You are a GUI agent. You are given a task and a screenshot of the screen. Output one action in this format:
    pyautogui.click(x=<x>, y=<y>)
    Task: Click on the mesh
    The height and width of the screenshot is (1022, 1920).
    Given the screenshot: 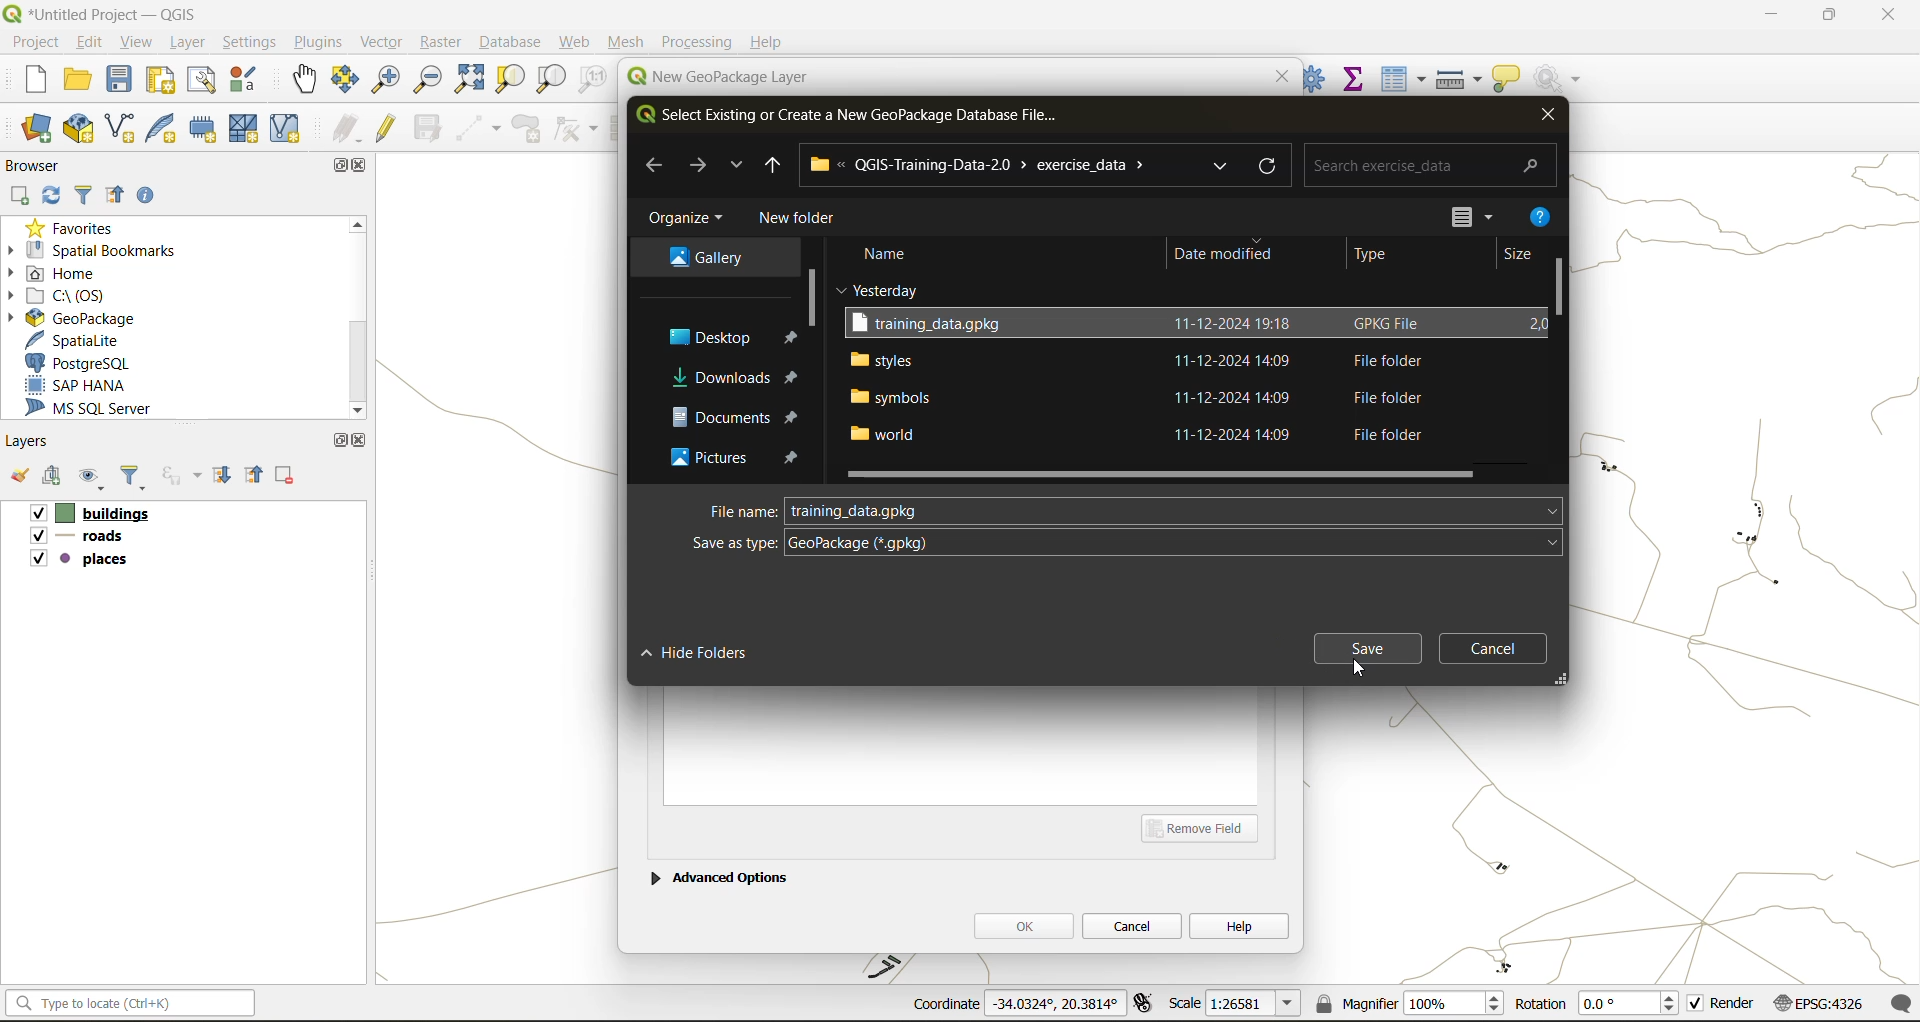 What is the action you would take?
    pyautogui.click(x=246, y=128)
    